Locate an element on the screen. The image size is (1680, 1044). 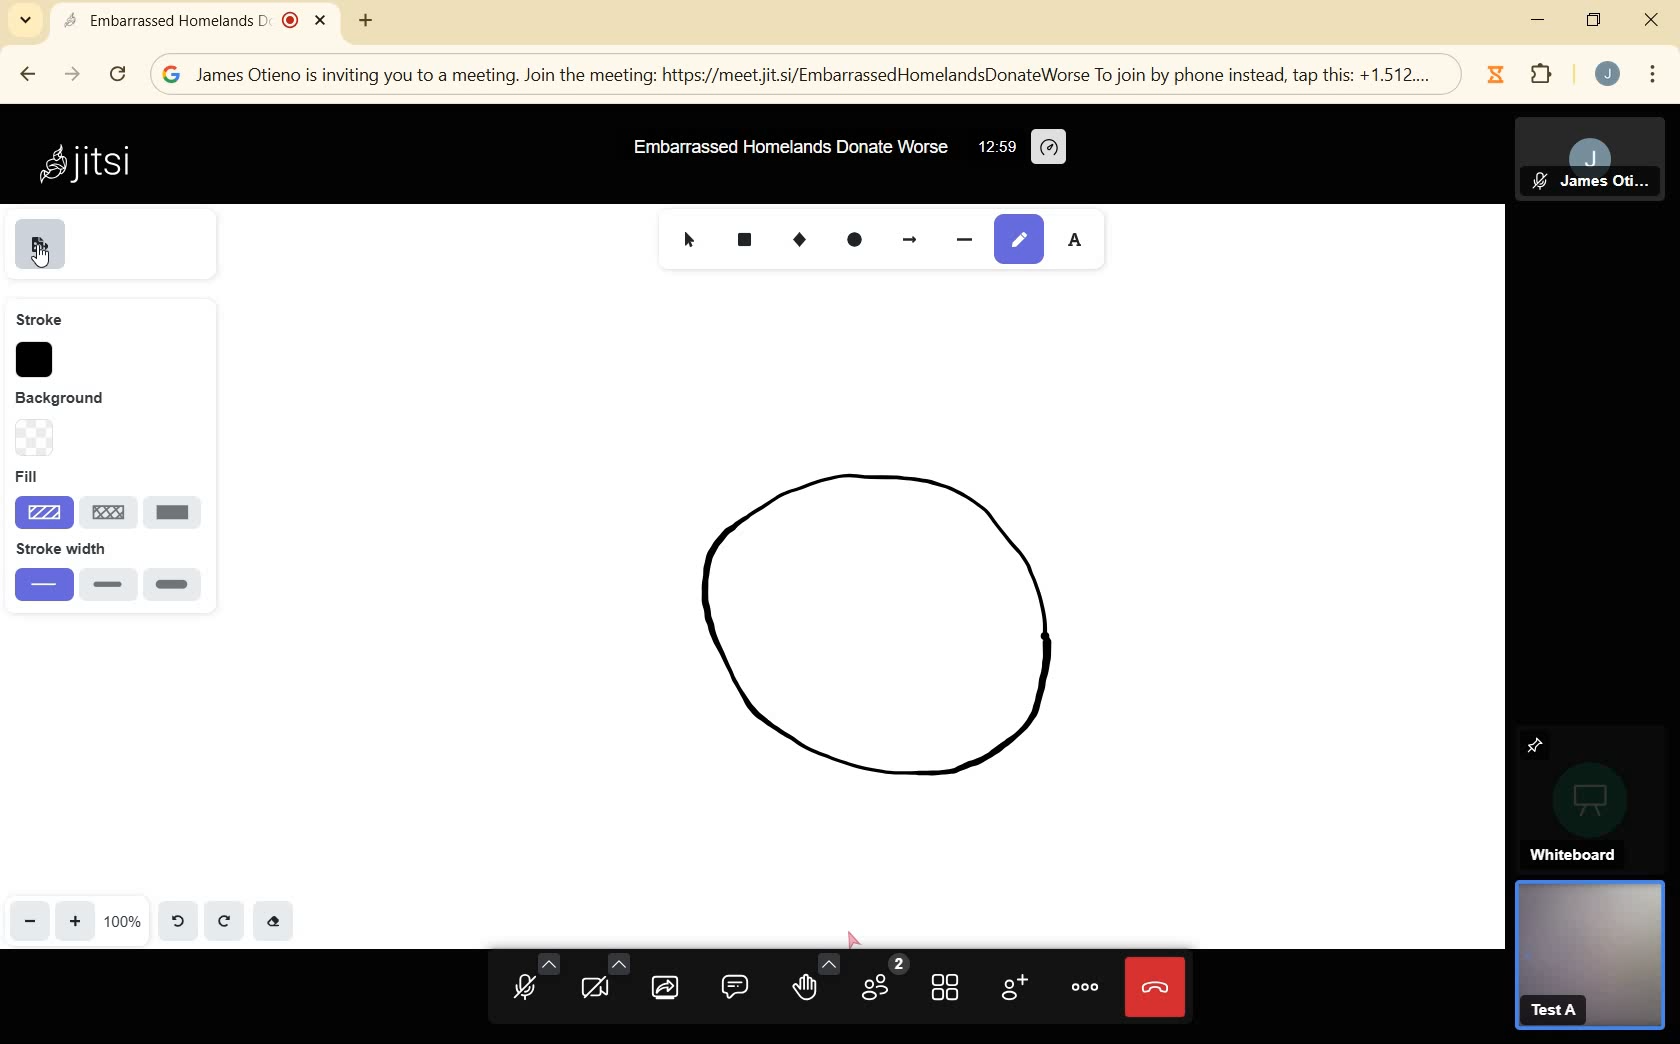
stroke width is located at coordinates (107, 551).